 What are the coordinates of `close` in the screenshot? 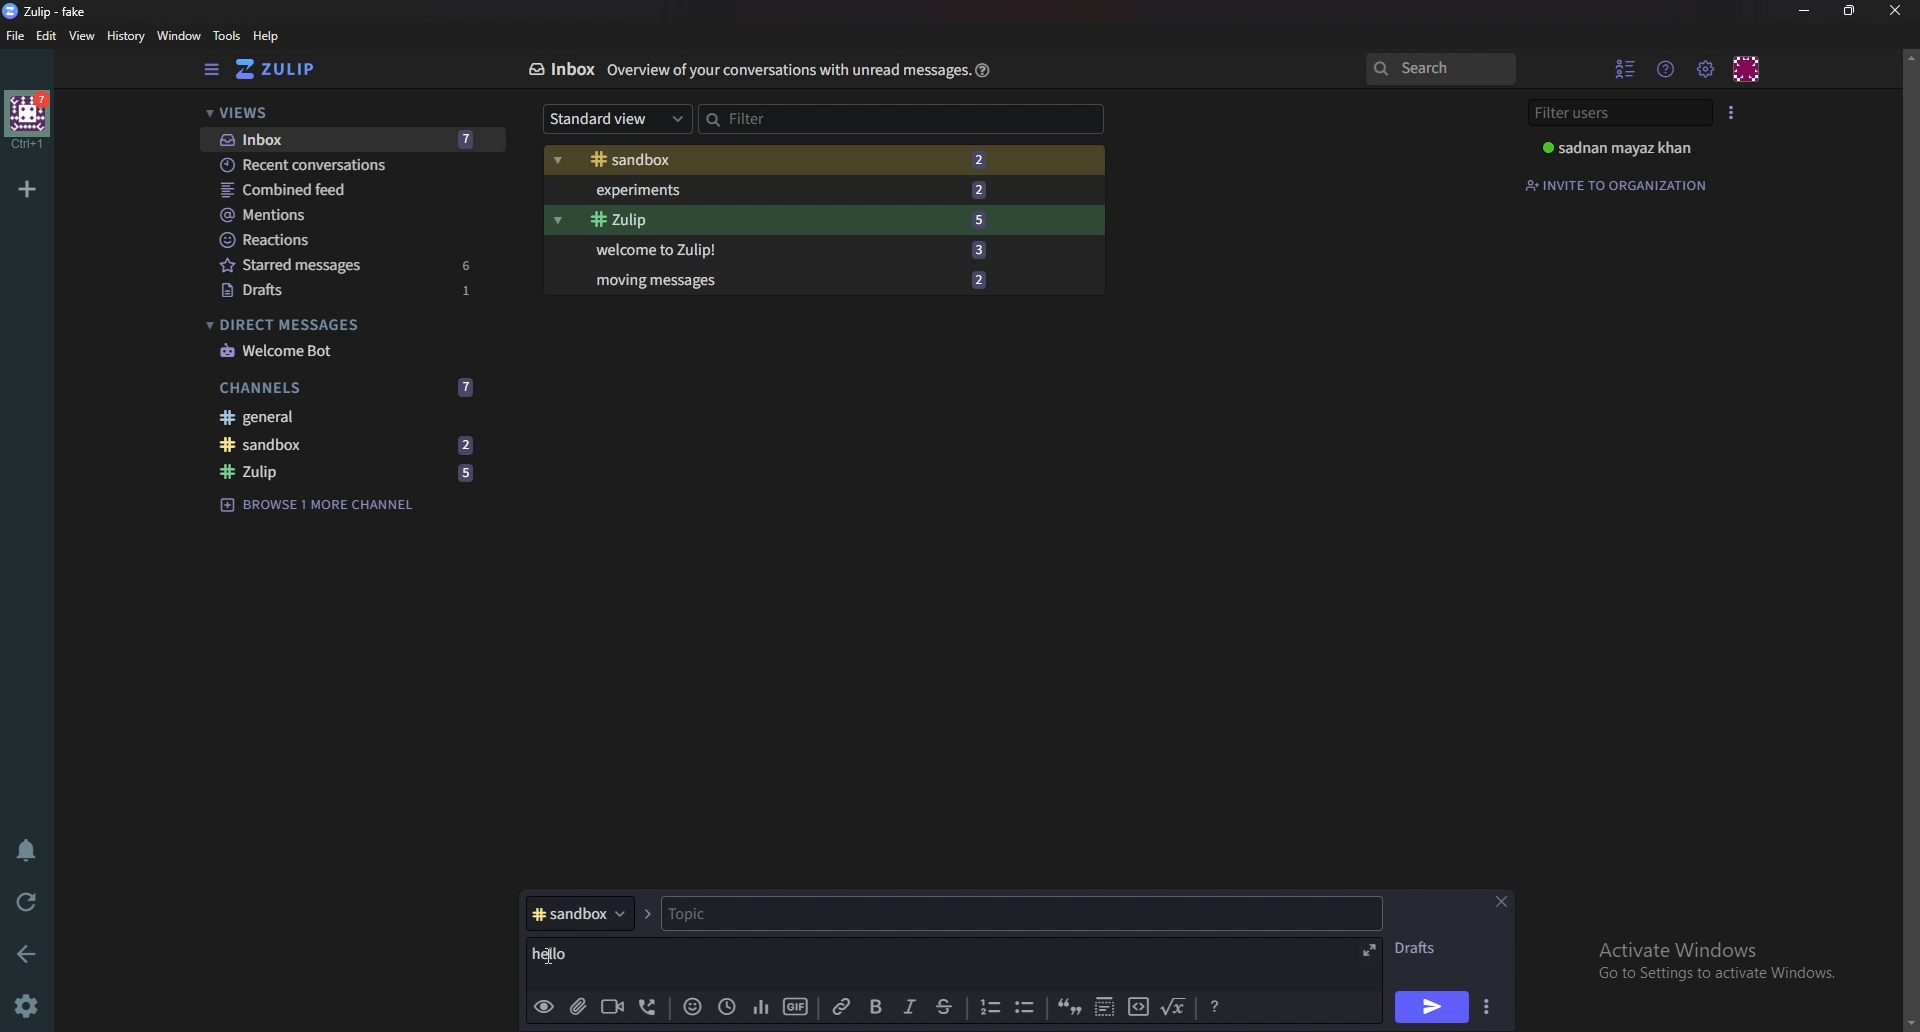 It's located at (1501, 900).